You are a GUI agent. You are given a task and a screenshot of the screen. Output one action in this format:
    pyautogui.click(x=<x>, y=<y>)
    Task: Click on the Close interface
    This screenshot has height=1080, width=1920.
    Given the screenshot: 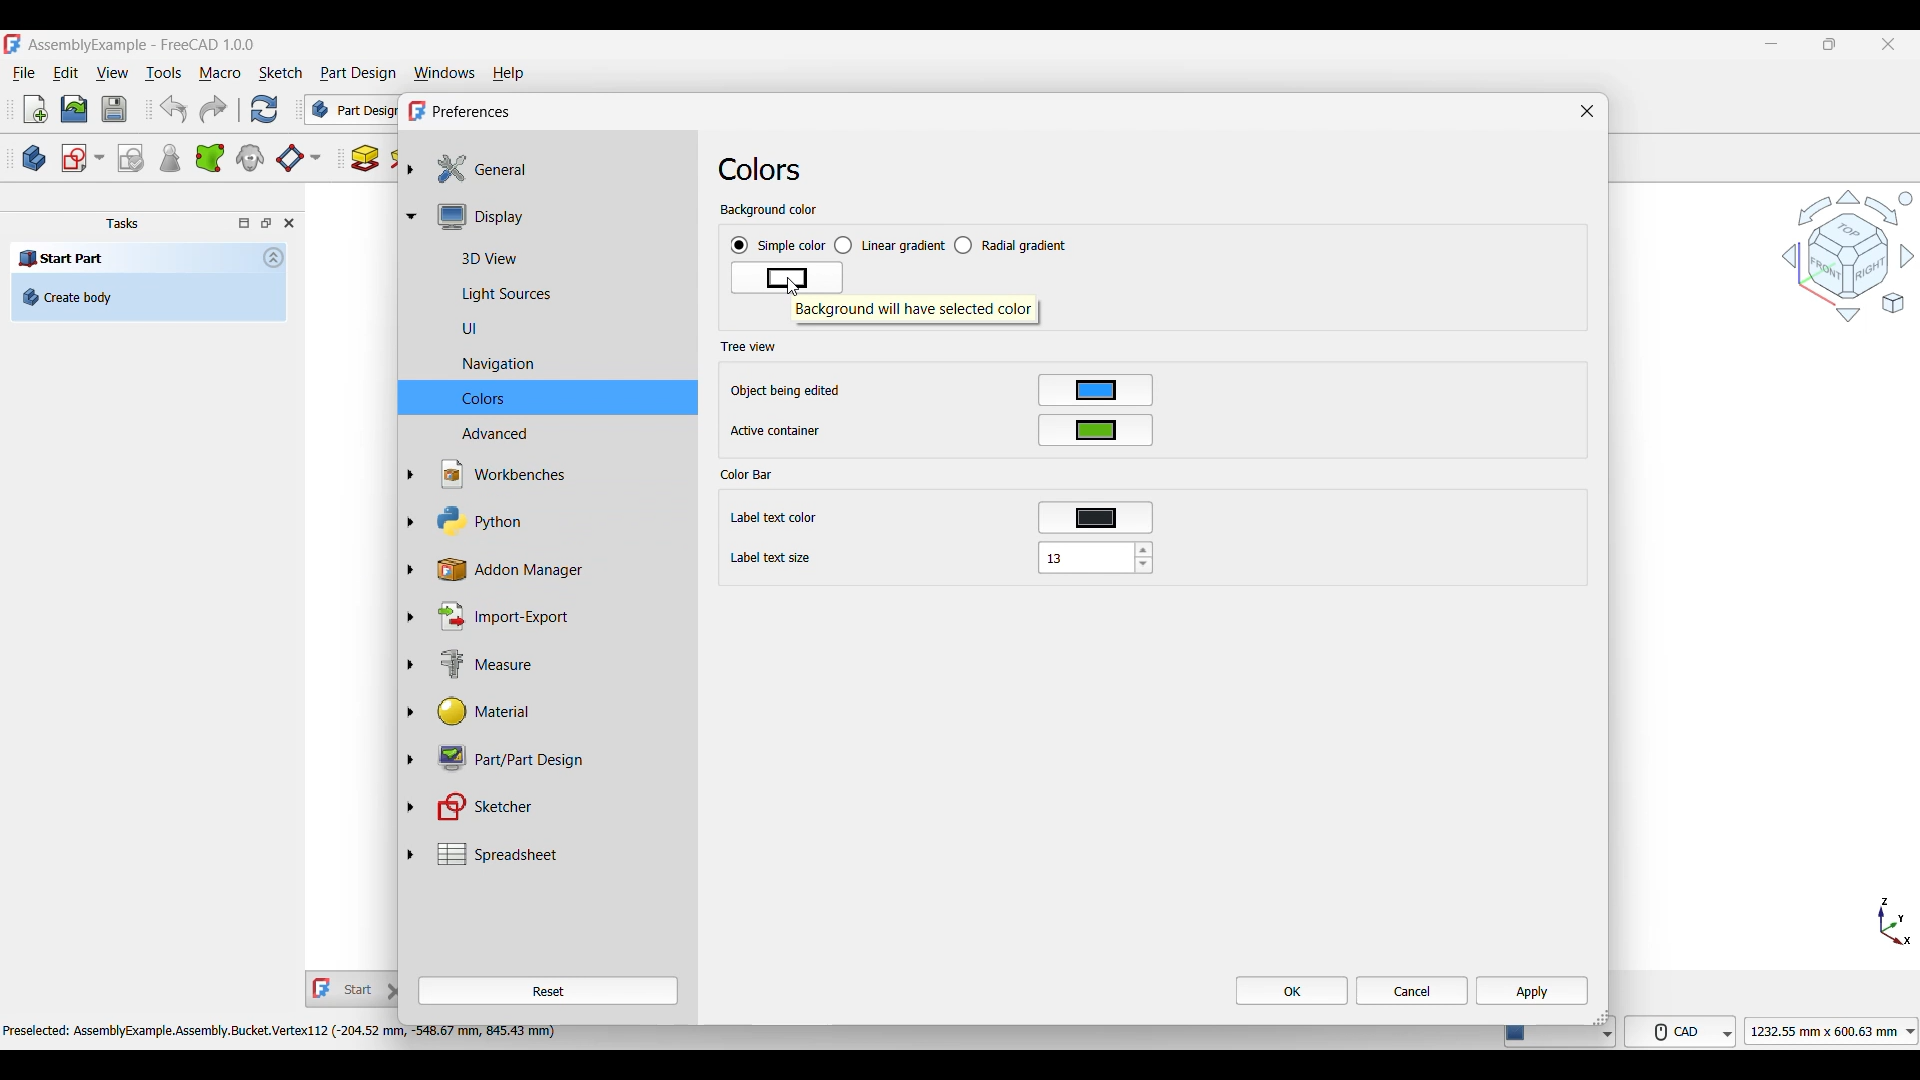 What is the action you would take?
    pyautogui.click(x=1889, y=45)
    